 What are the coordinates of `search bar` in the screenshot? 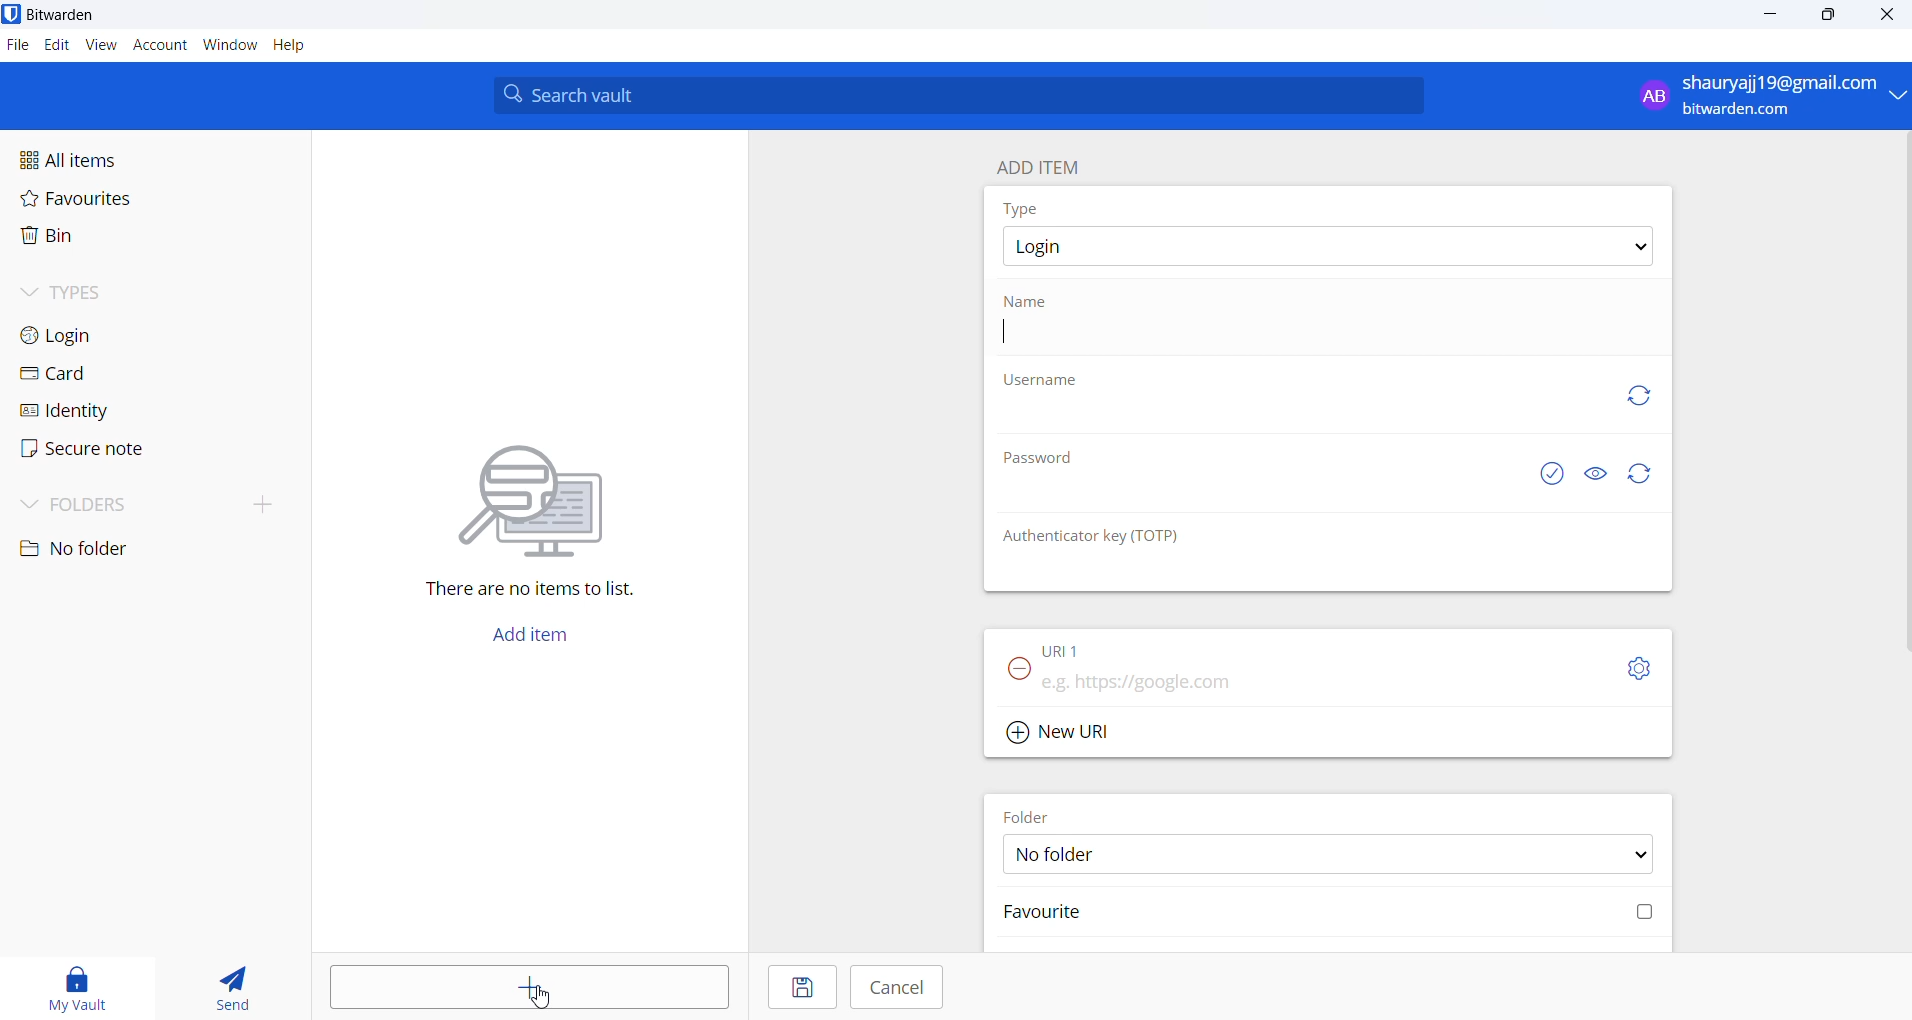 It's located at (966, 95).